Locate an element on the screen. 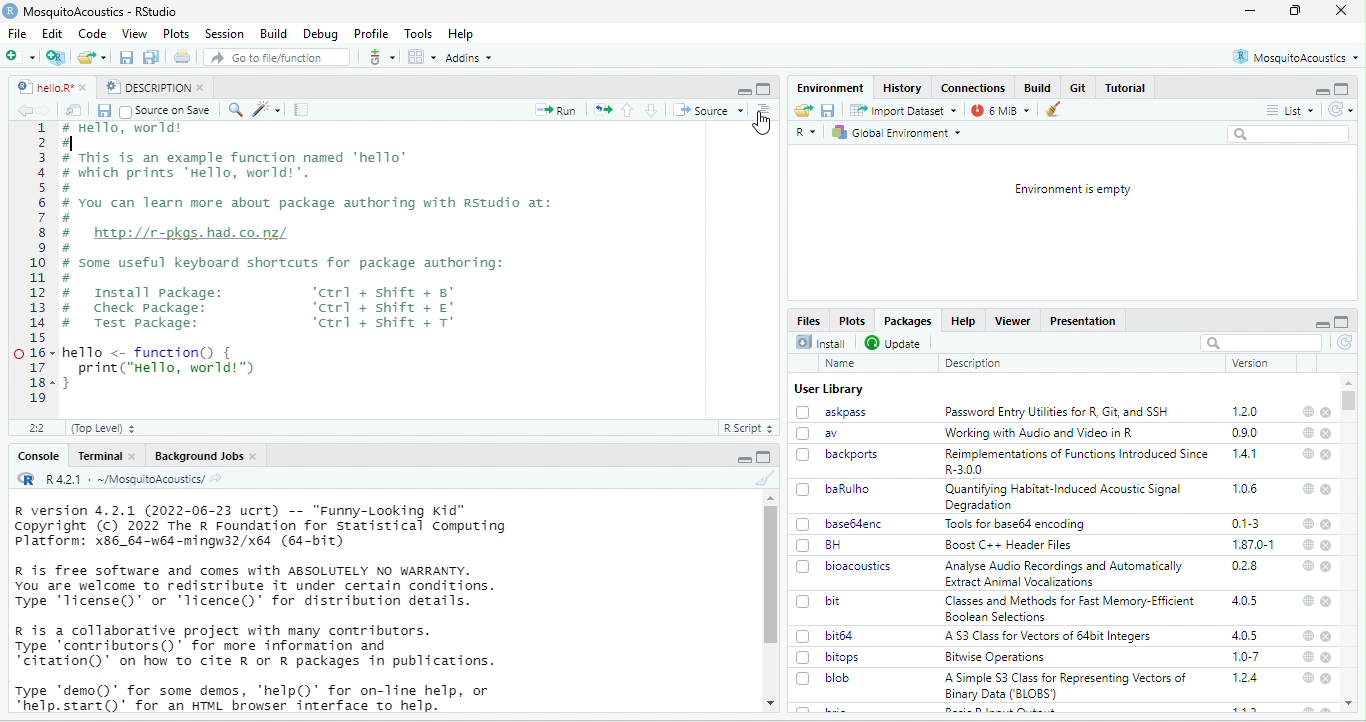  search bar is located at coordinates (1262, 342).